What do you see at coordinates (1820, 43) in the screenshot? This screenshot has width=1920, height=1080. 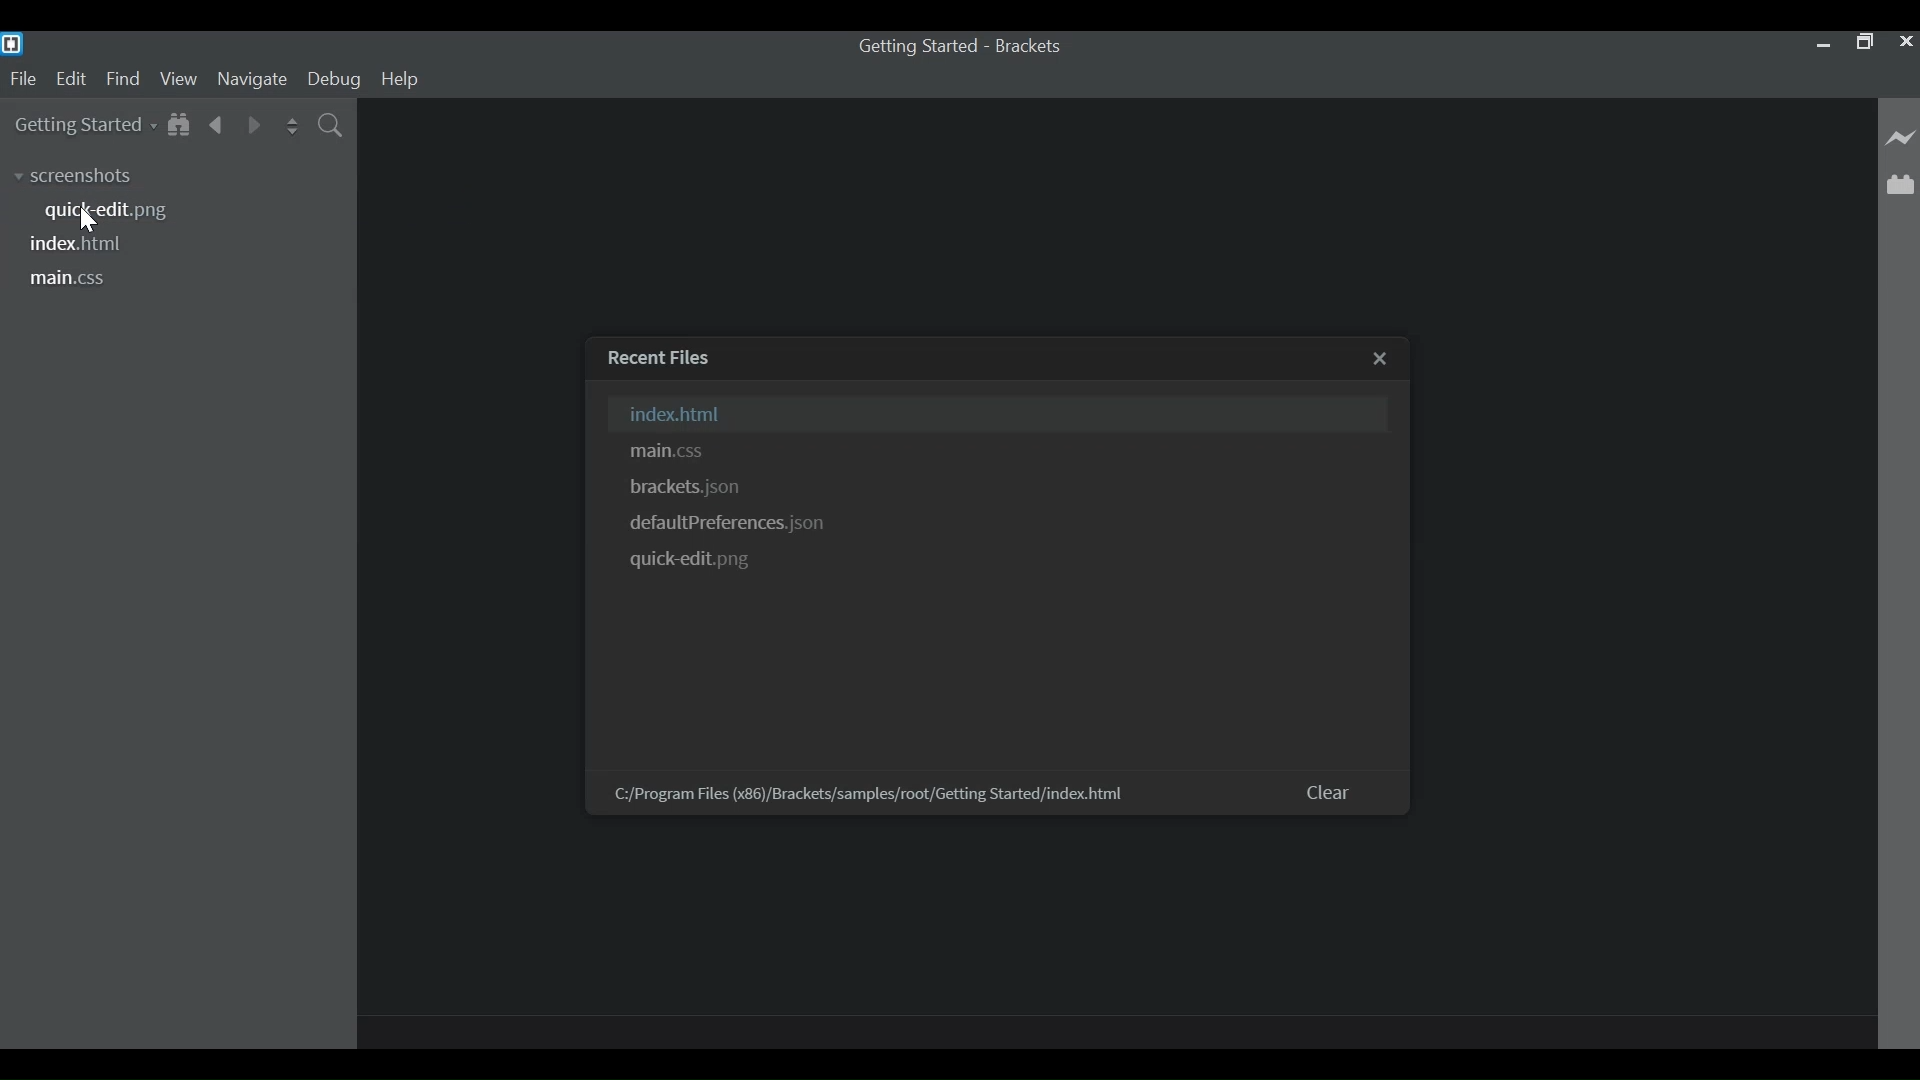 I see `minimize` at bounding box center [1820, 43].